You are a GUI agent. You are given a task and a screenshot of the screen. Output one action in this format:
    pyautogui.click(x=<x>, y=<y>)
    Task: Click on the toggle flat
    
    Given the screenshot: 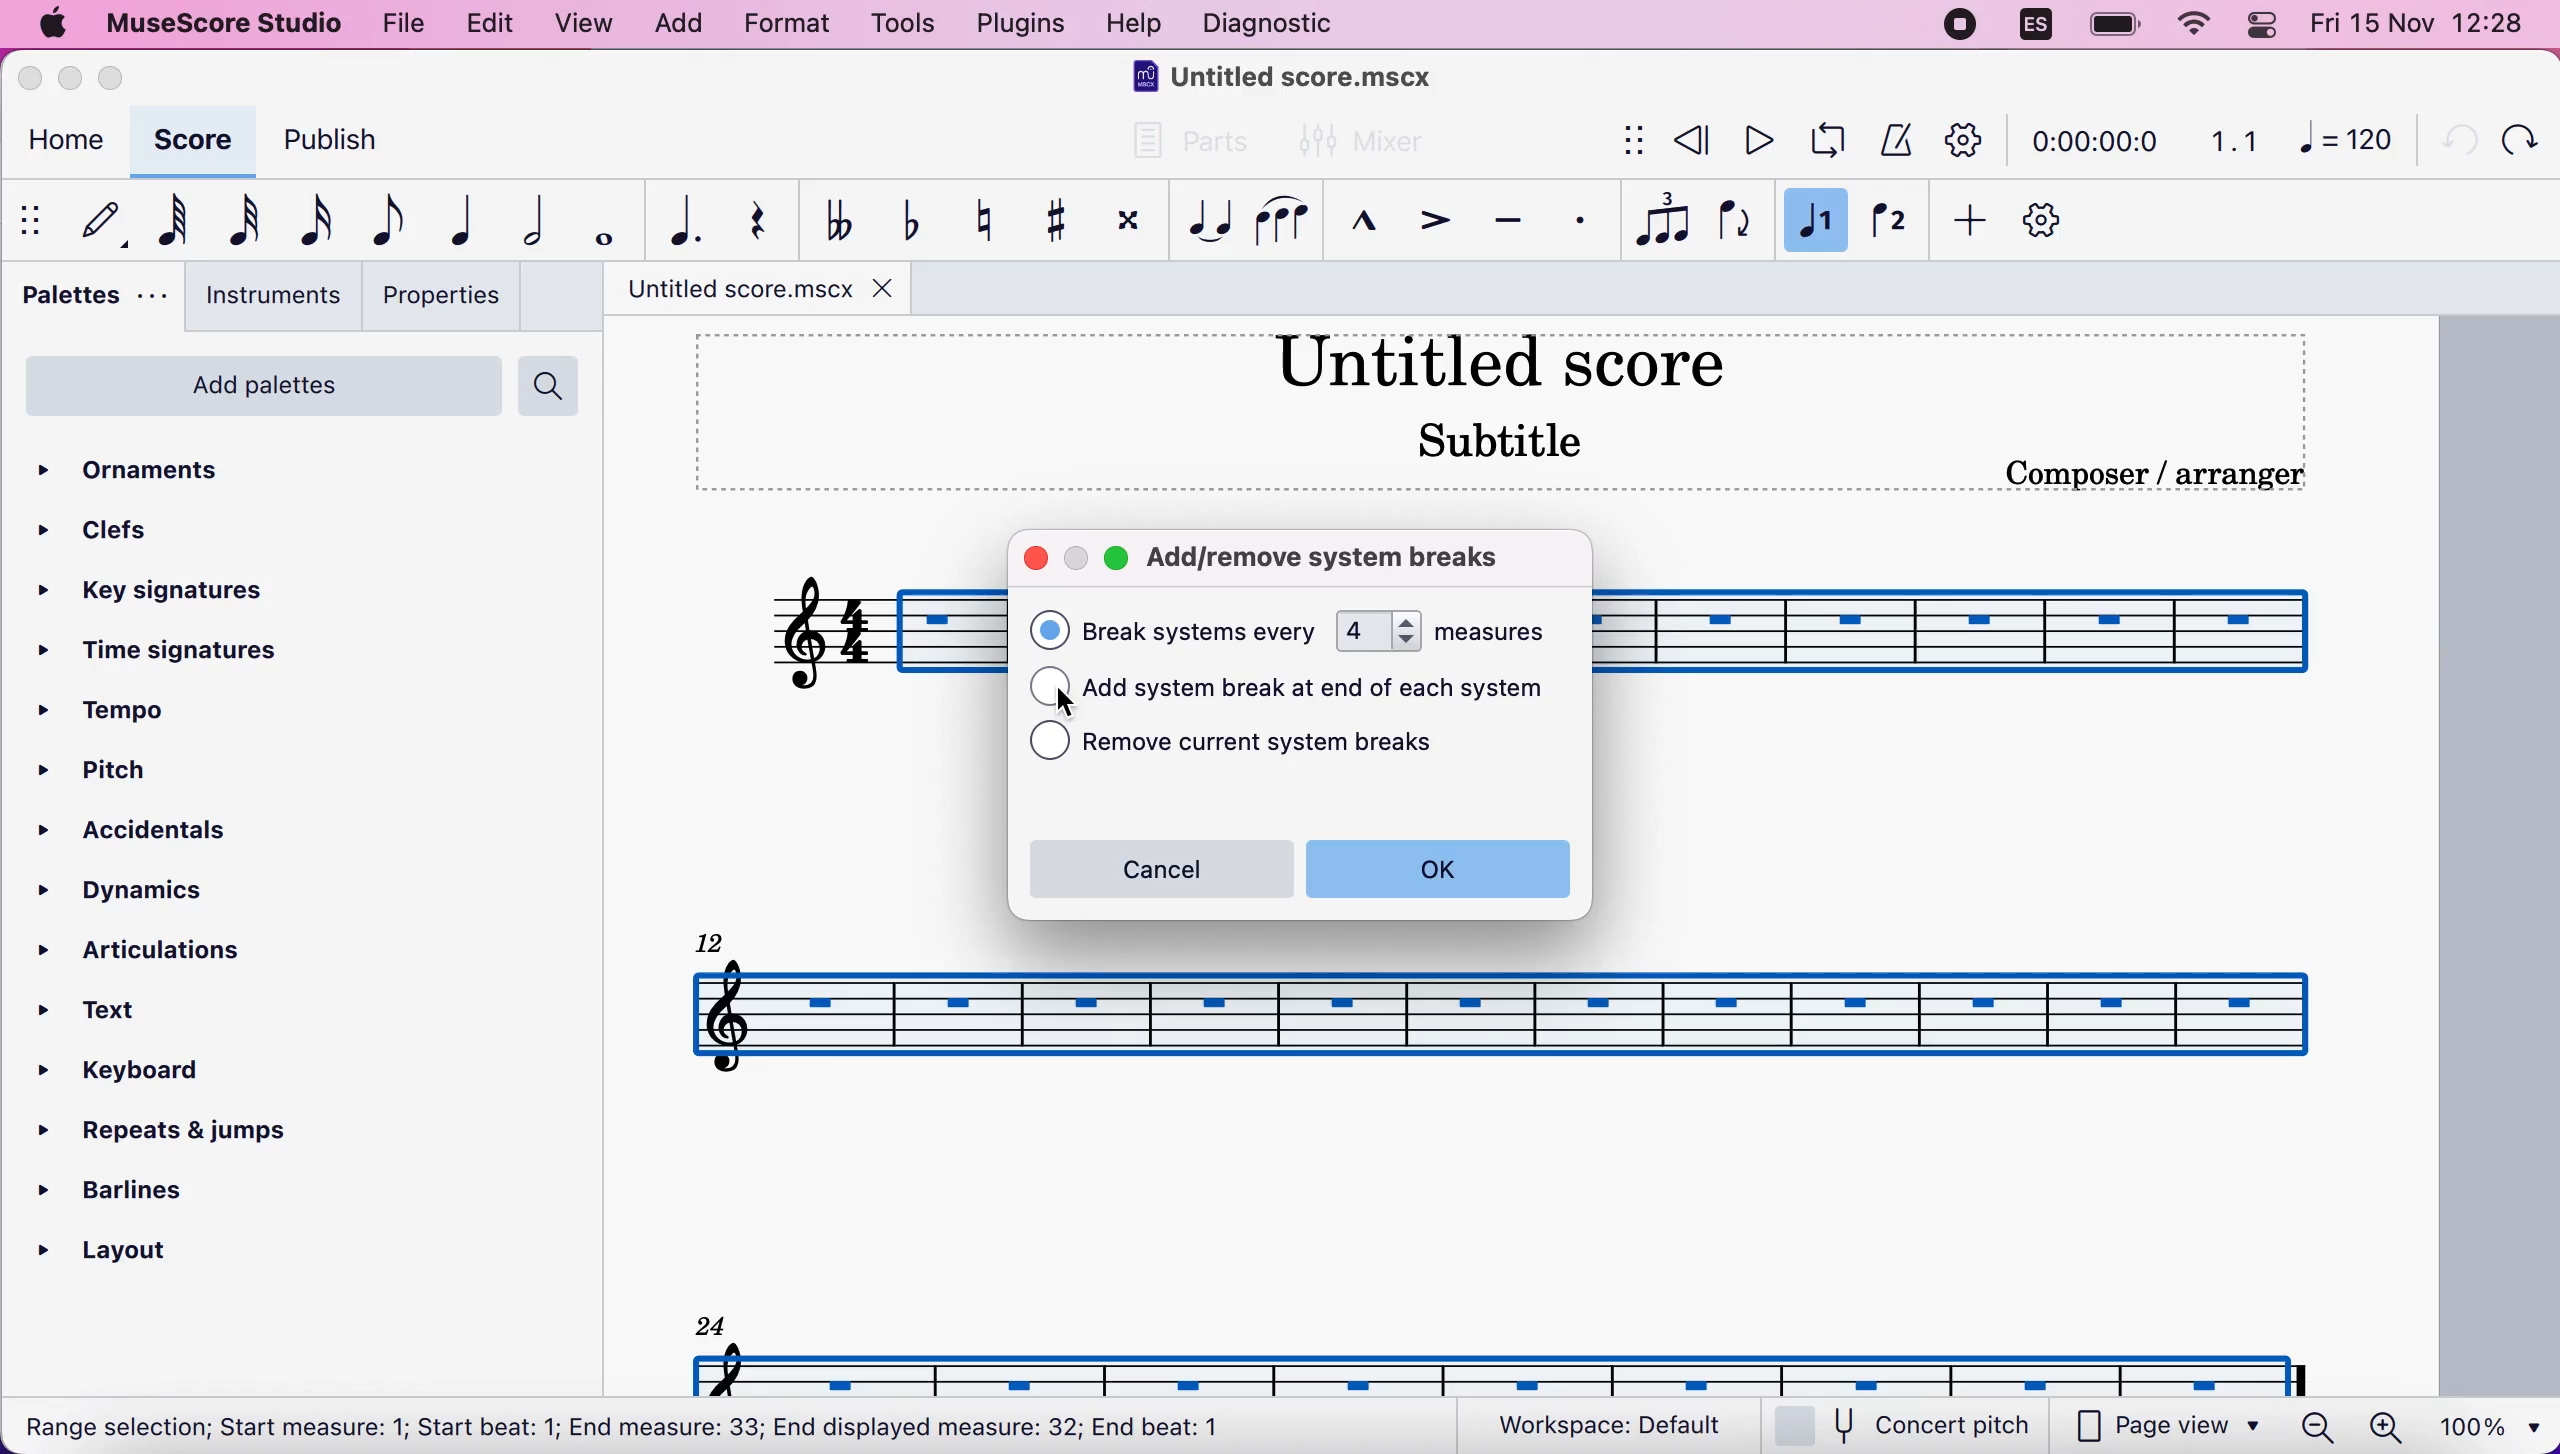 What is the action you would take?
    pyautogui.click(x=906, y=220)
    